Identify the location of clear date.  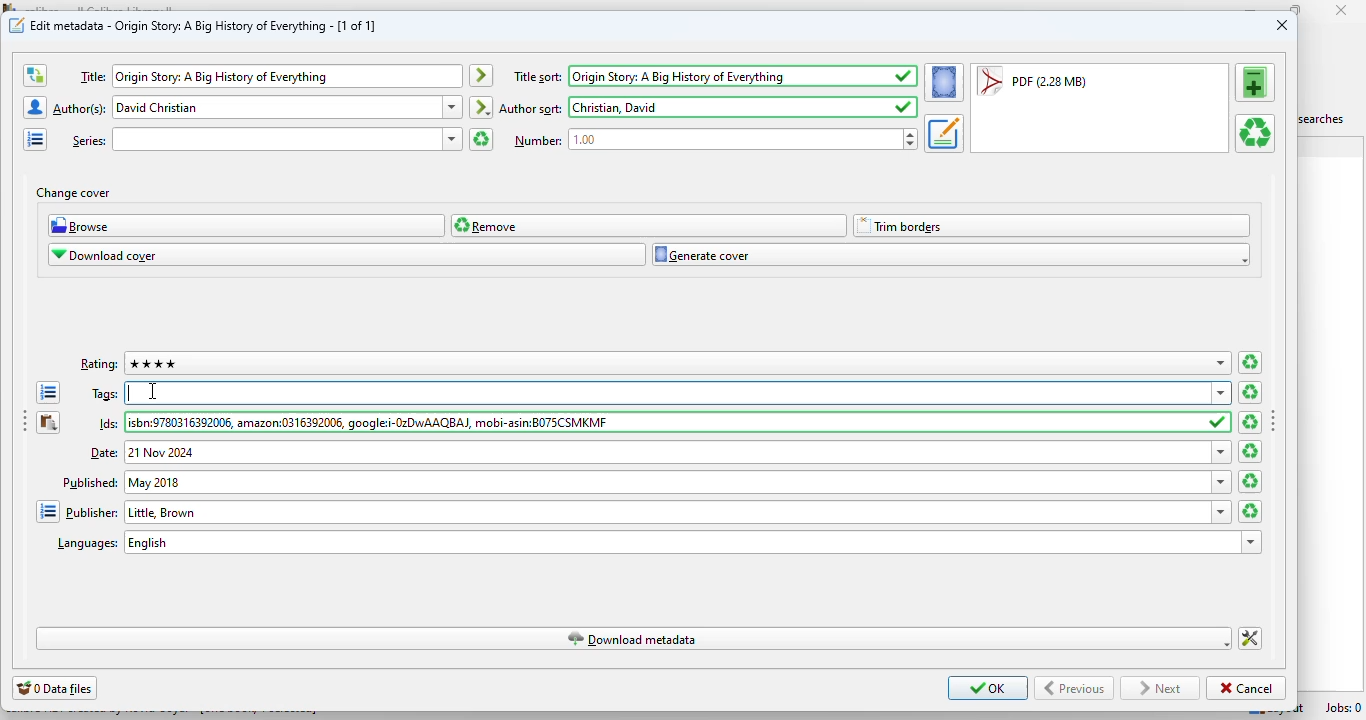
(1251, 481).